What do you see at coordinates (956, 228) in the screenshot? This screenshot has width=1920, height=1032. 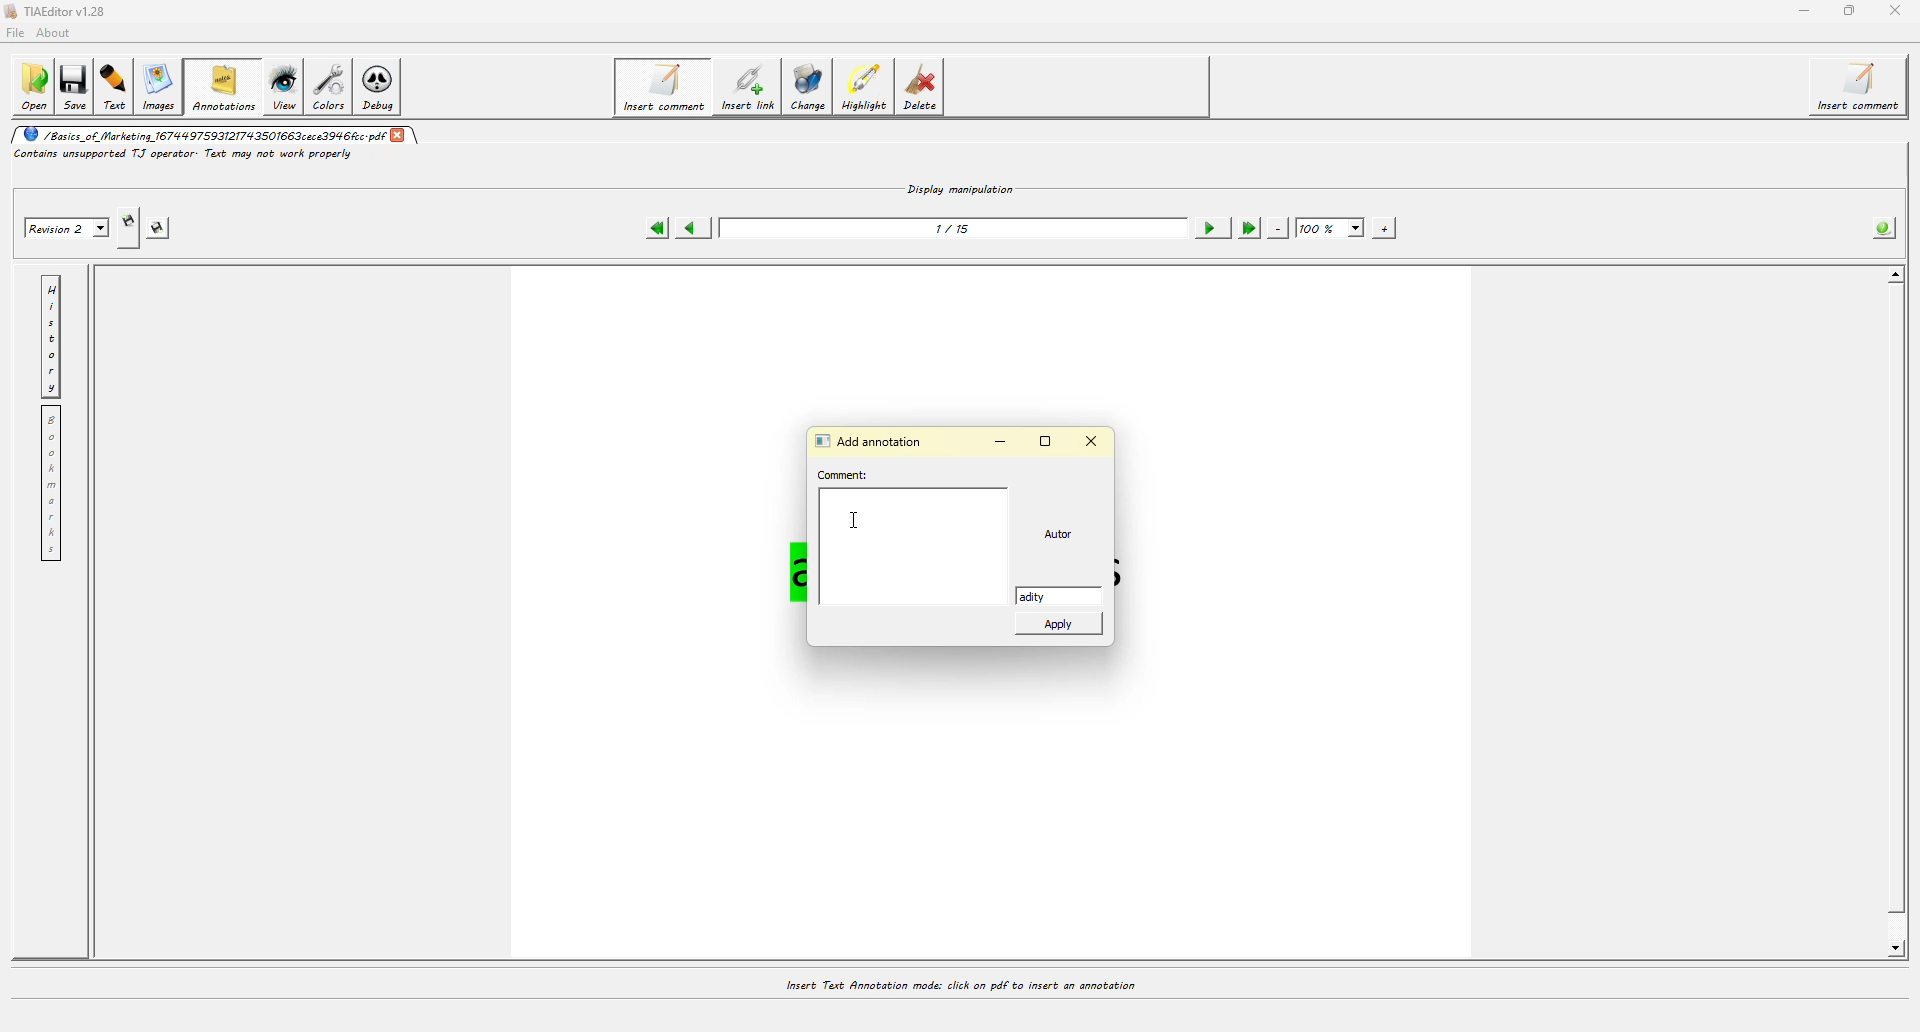 I see `1/15` at bounding box center [956, 228].